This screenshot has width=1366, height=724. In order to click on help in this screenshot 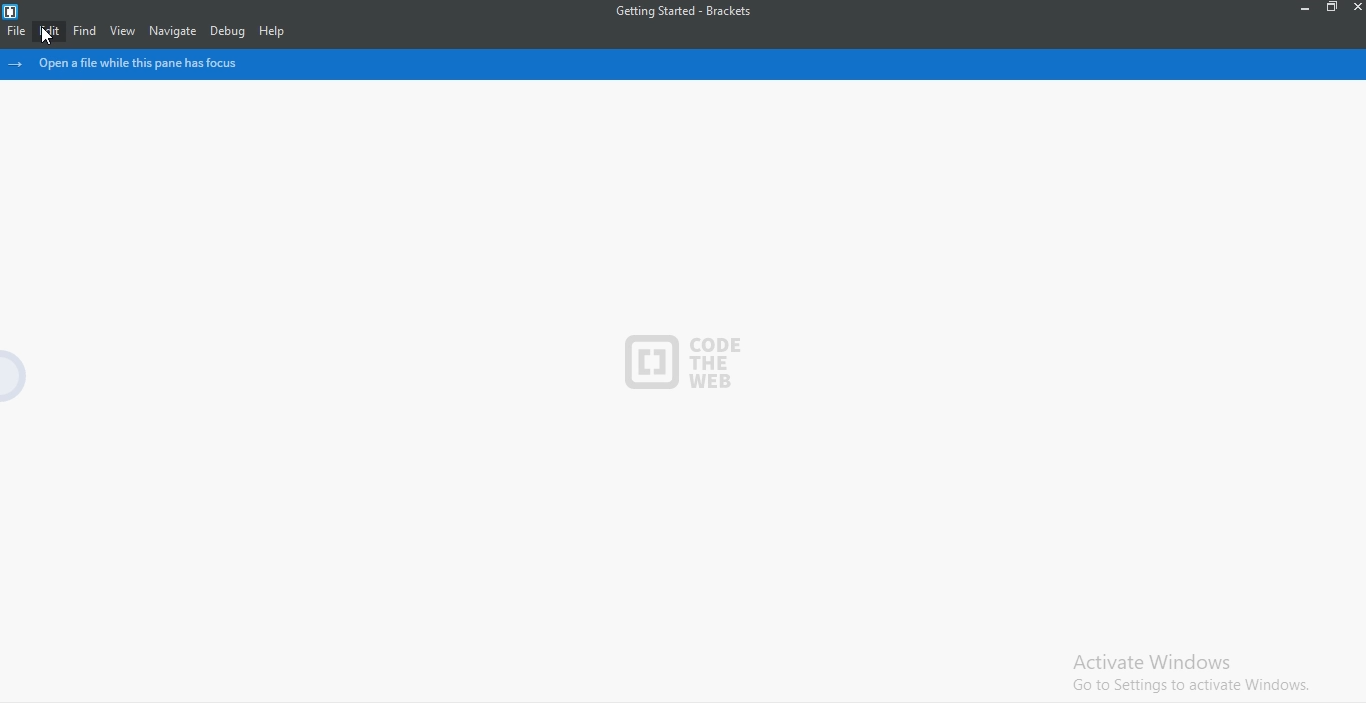, I will do `click(273, 29)`.